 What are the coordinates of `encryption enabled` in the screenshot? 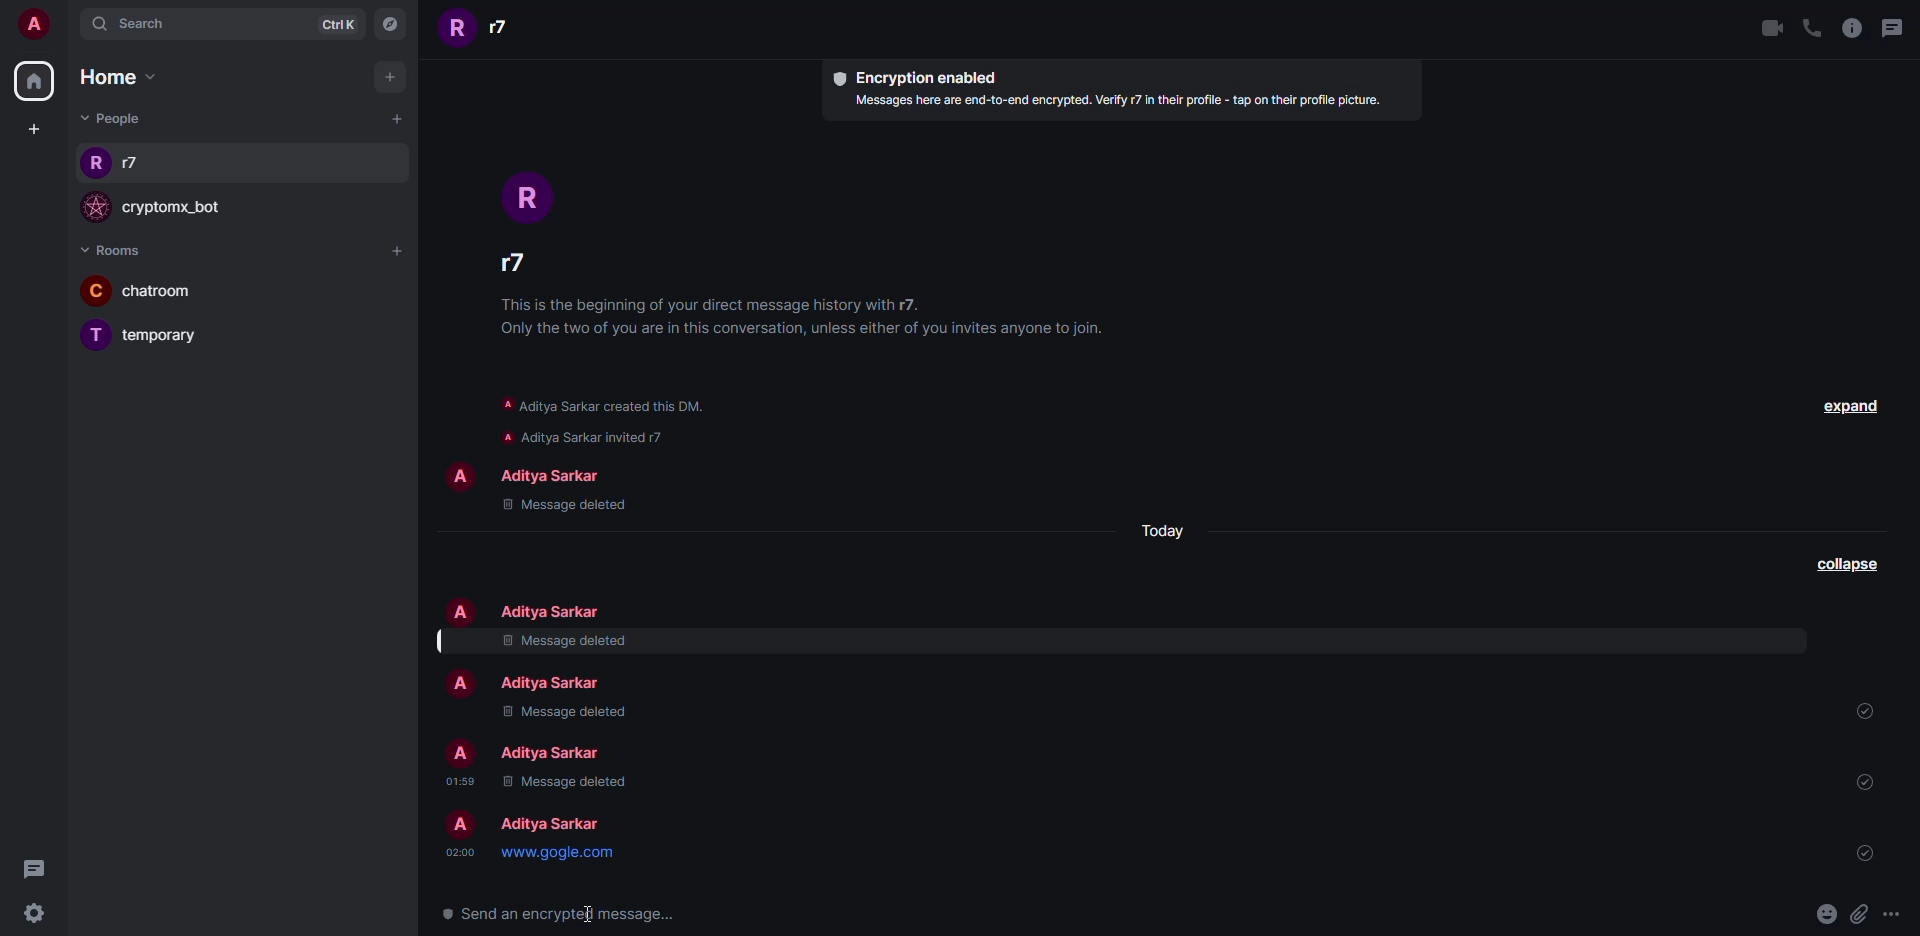 It's located at (911, 77).